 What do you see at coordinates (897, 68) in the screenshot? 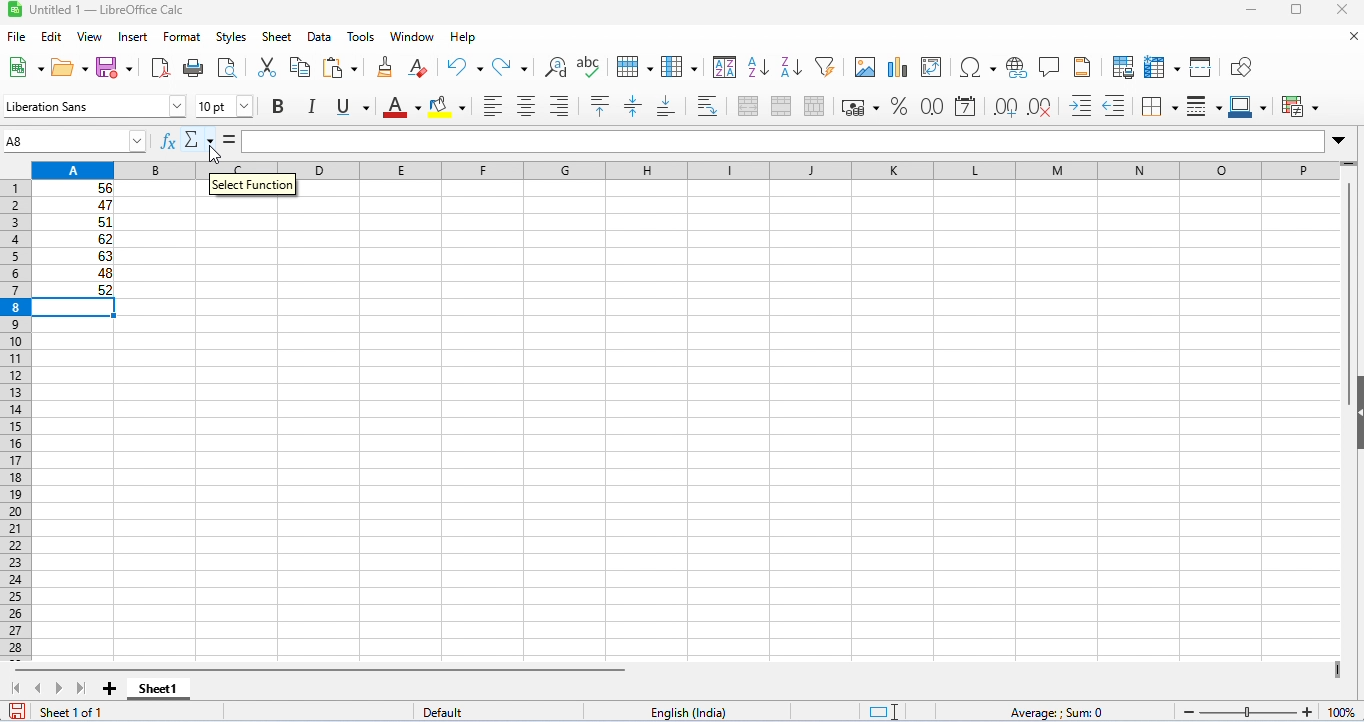
I see `insert chart` at bounding box center [897, 68].